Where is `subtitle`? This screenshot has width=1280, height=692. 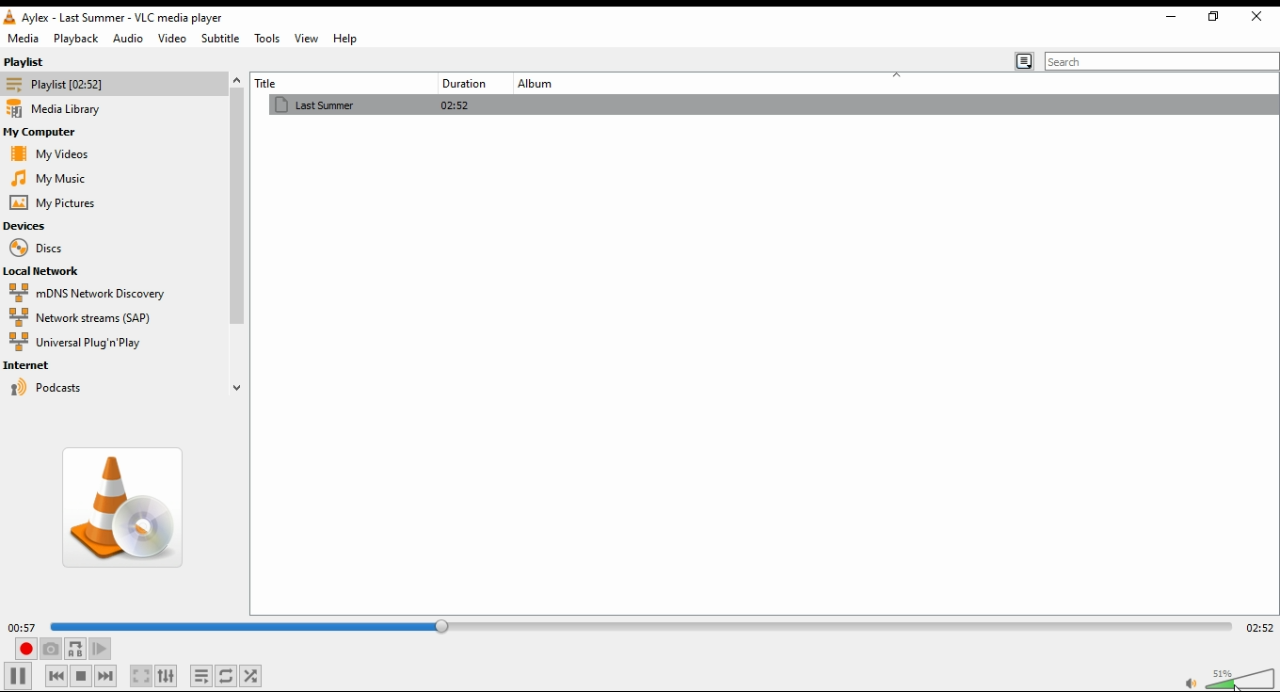 subtitle is located at coordinates (220, 38).